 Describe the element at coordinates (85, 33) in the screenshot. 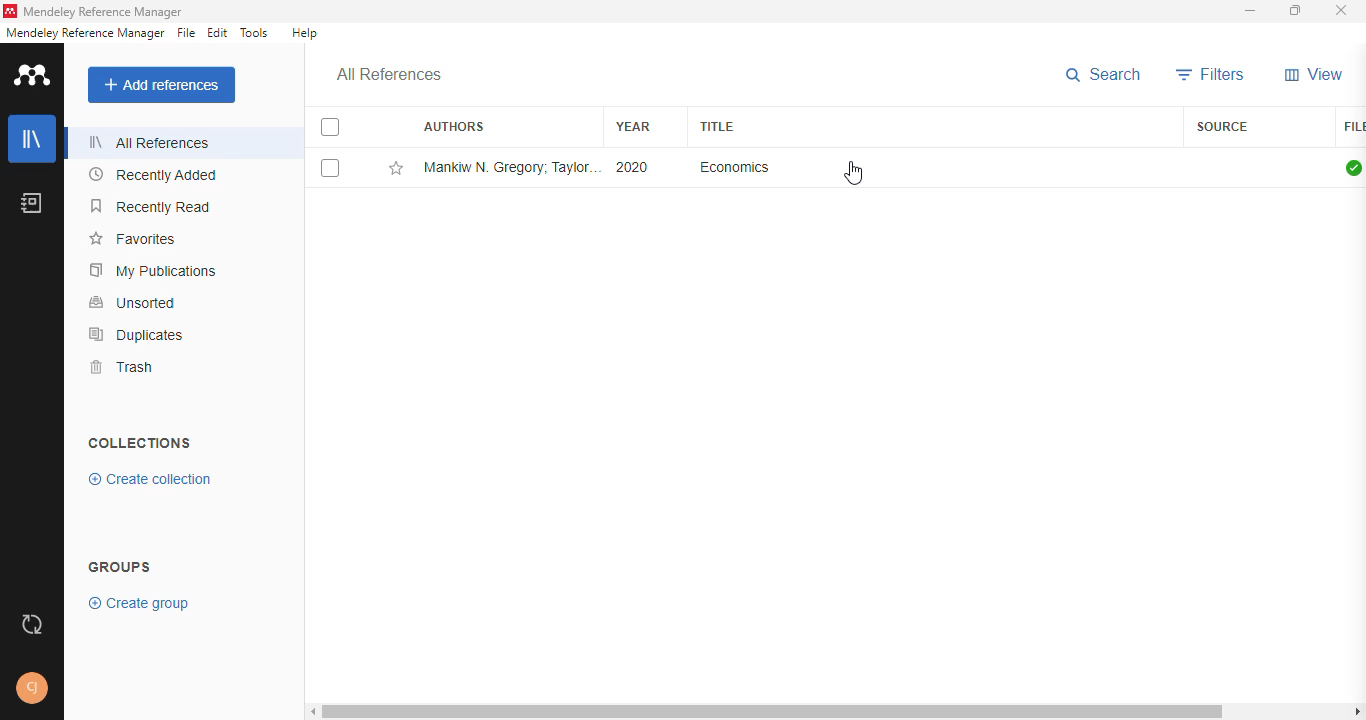

I see `mendeley reference manager` at that location.